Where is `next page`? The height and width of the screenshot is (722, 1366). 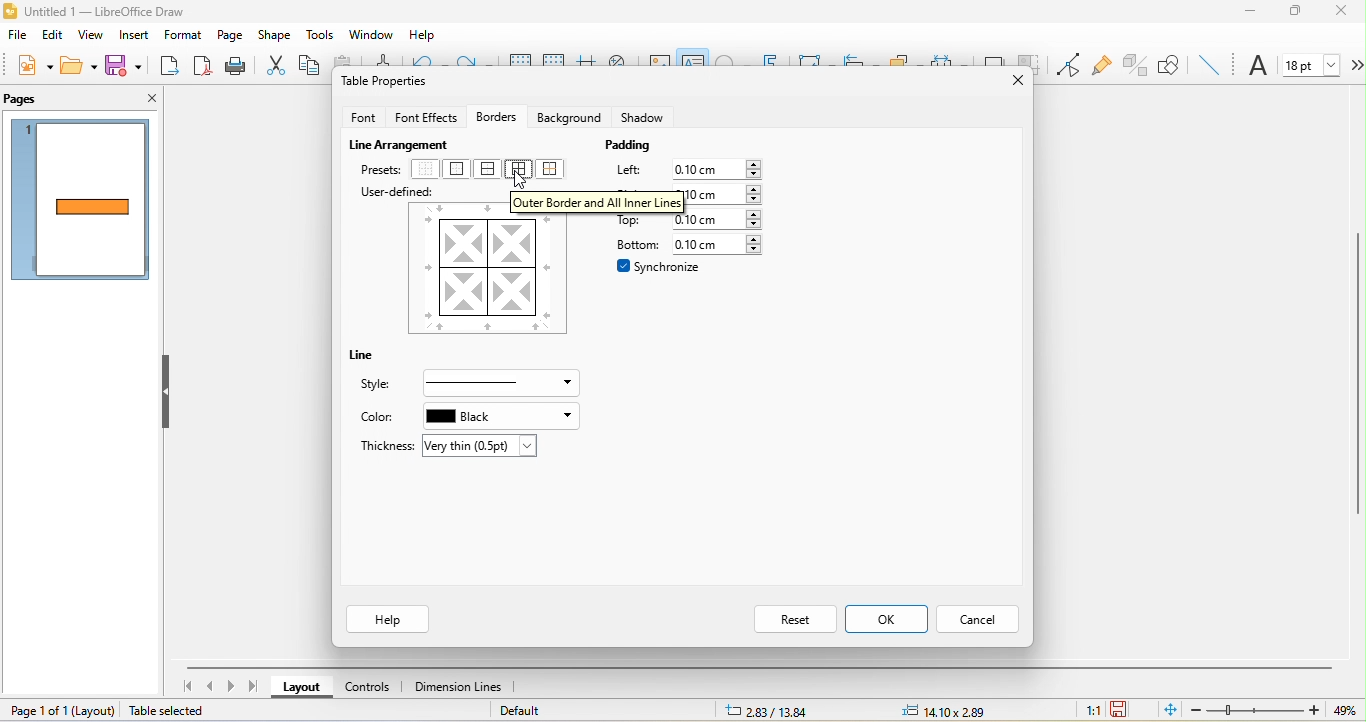 next page is located at coordinates (234, 687).